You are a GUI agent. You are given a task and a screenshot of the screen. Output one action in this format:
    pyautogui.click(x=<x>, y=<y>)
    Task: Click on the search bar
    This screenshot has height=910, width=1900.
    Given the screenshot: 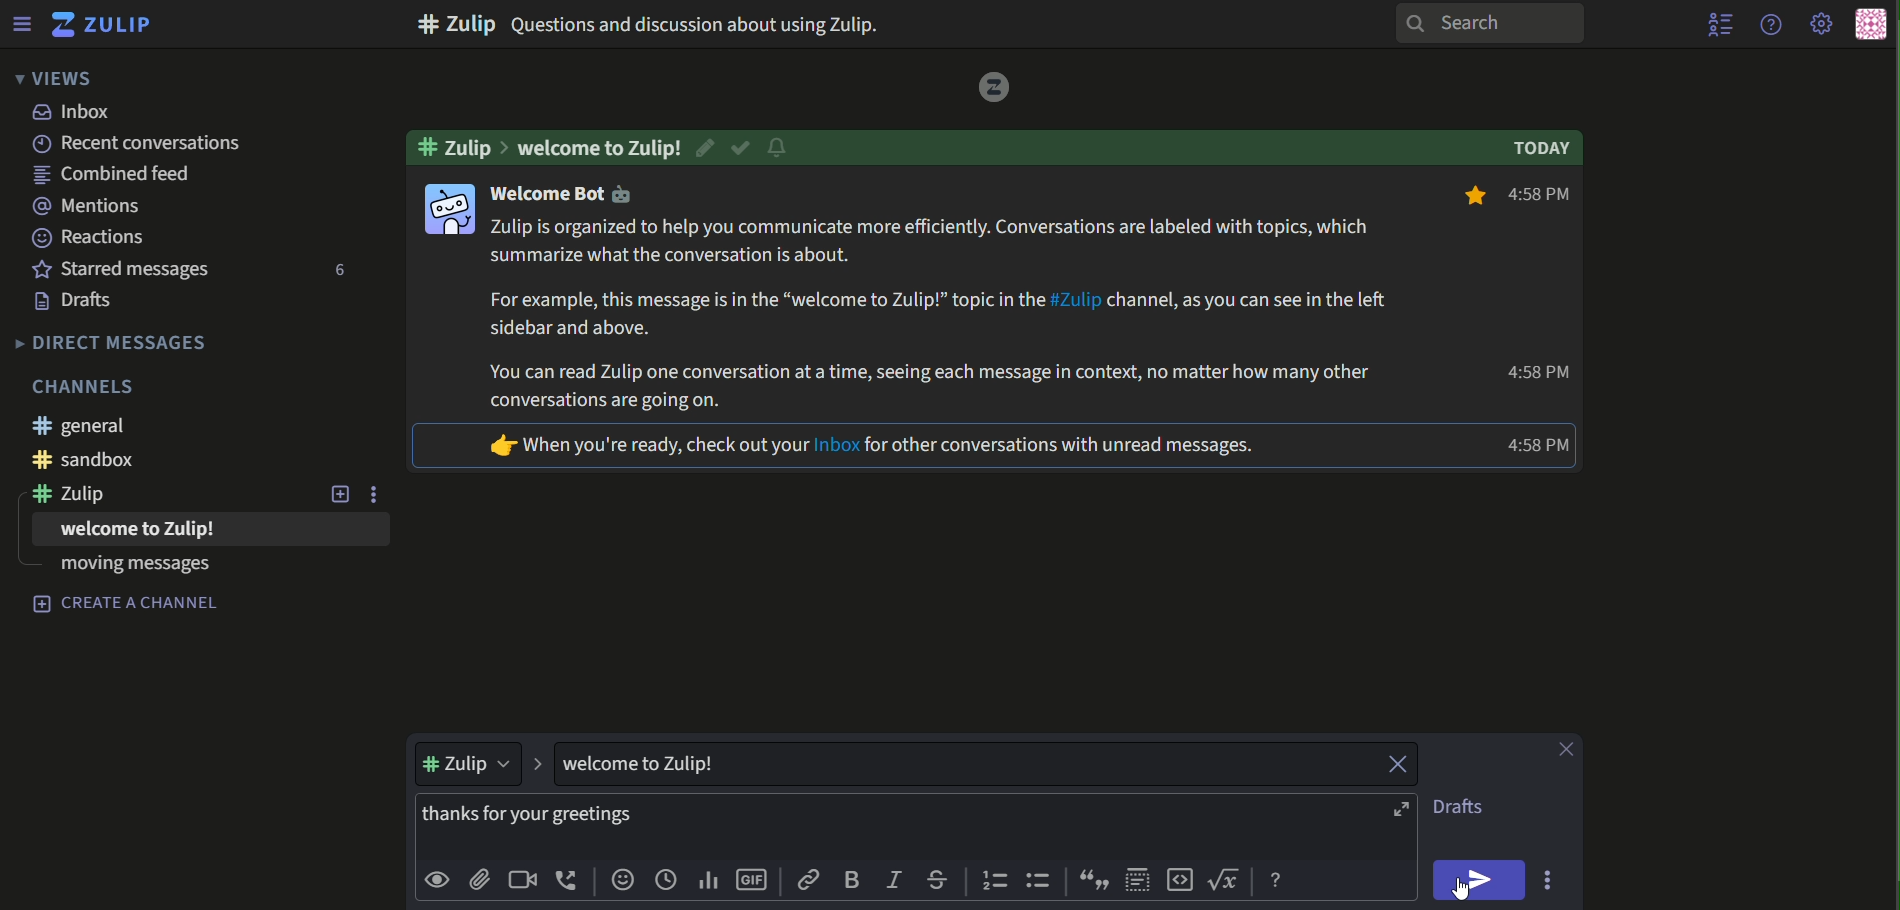 What is the action you would take?
    pyautogui.click(x=1486, y=23)
    